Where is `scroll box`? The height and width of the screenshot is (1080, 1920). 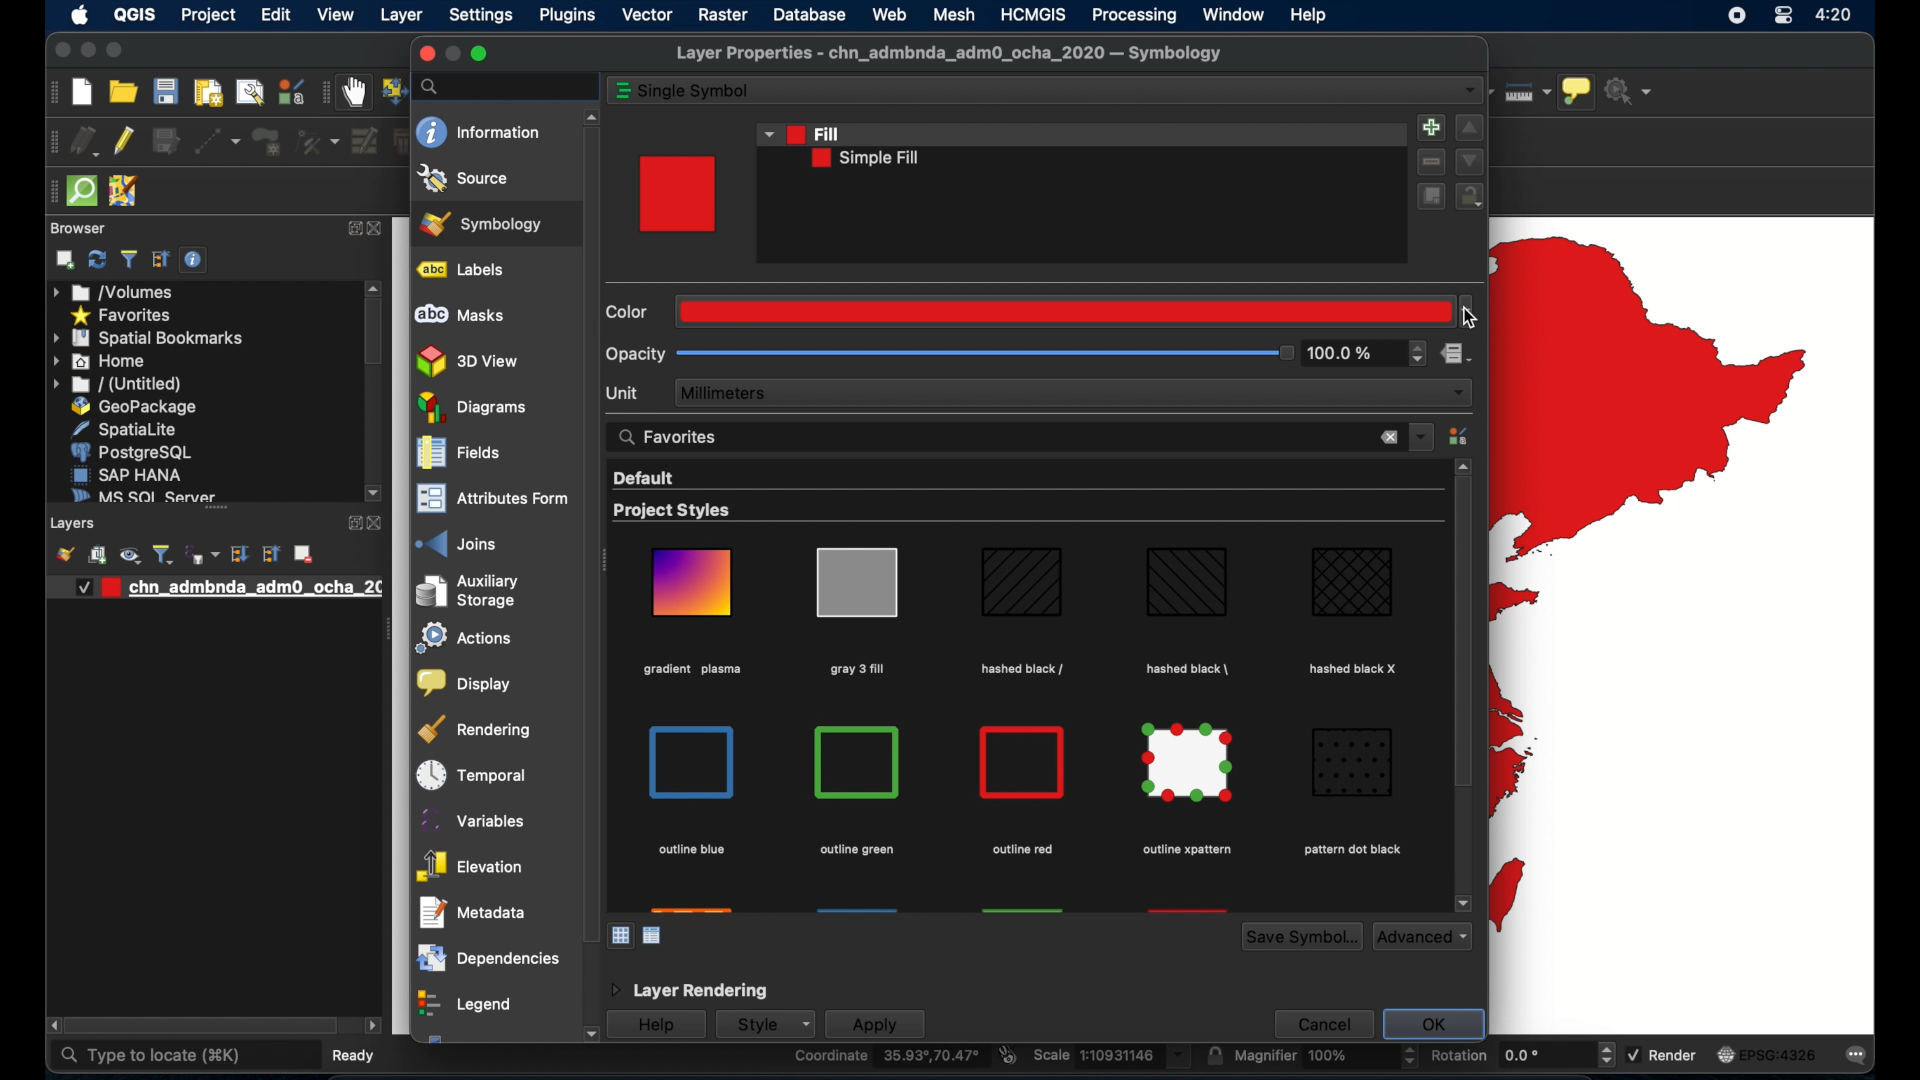
scroll box is located at coordinates (1461, 637).